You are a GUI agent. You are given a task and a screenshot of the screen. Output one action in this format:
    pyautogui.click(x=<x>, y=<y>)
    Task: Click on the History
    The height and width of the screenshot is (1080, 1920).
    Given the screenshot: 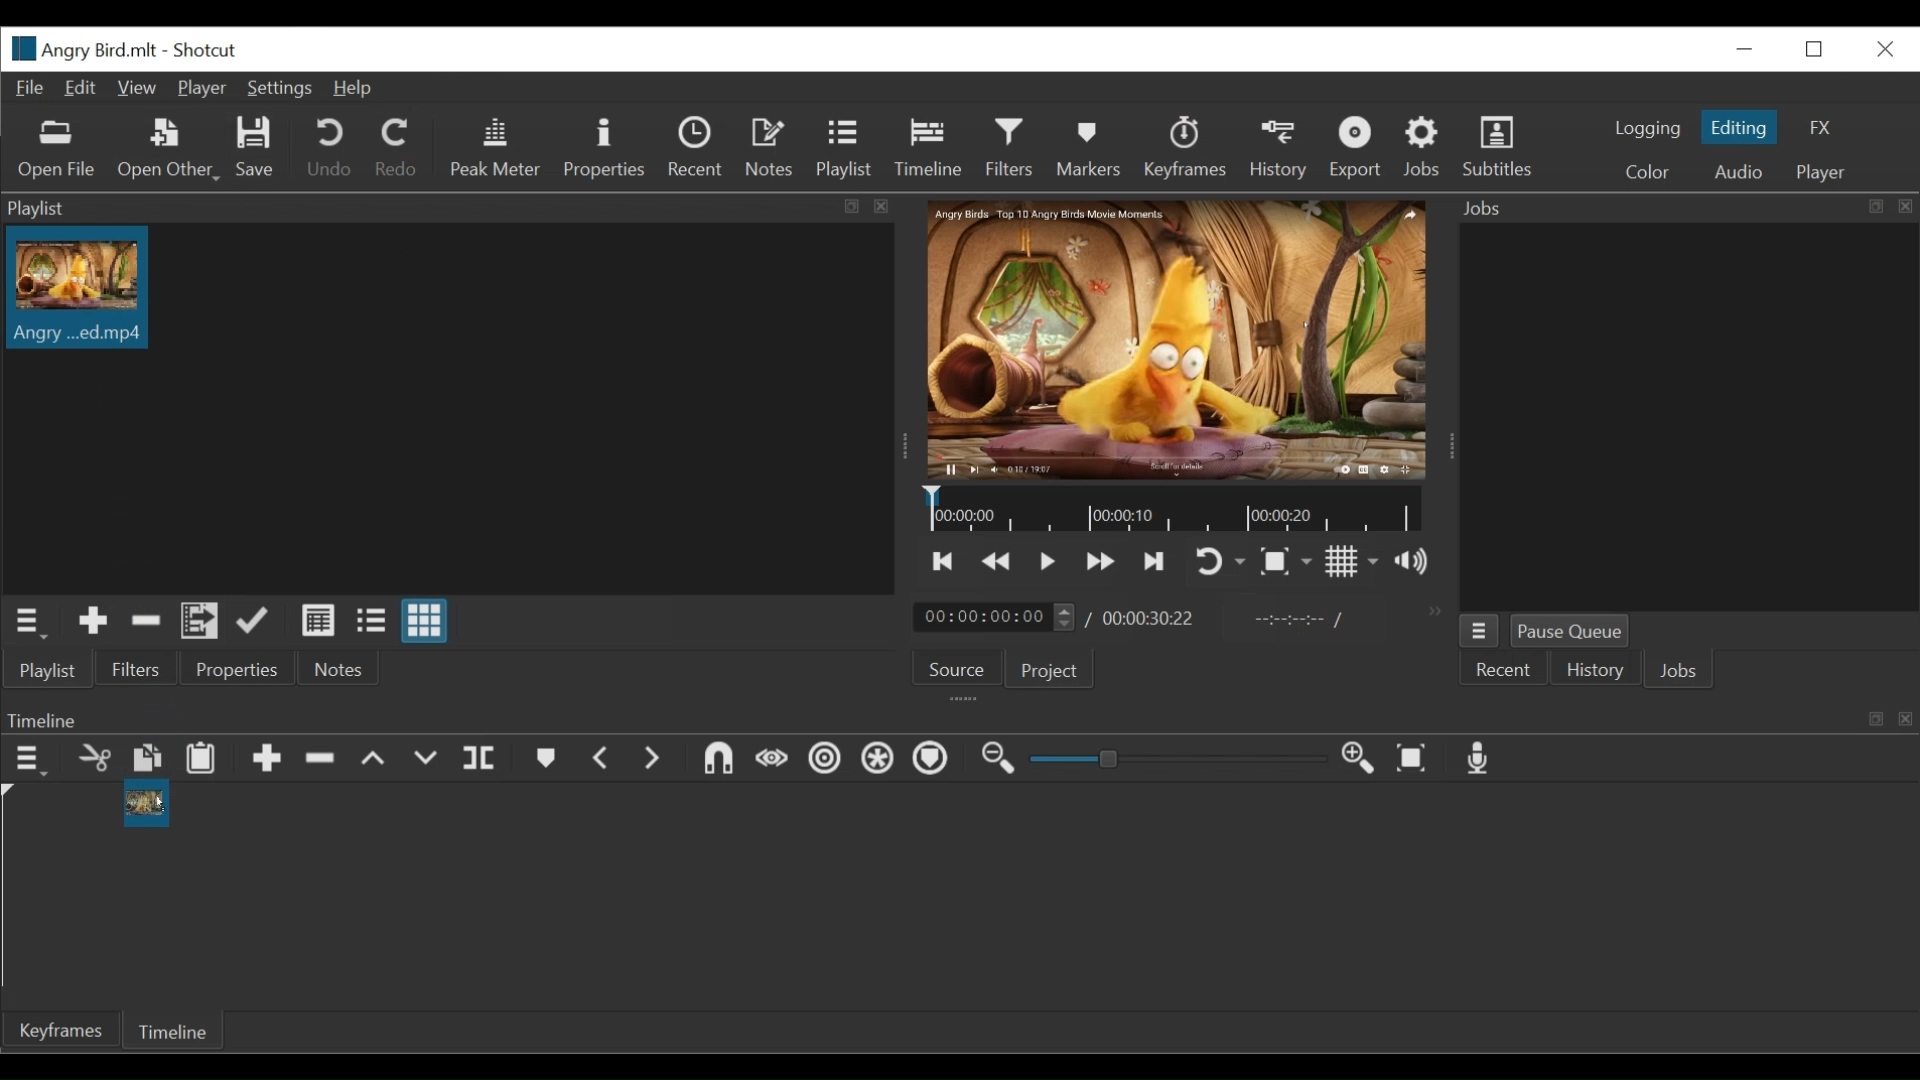 What is the action you would take?
    pyautogui.click(x=1277, y=149)
    